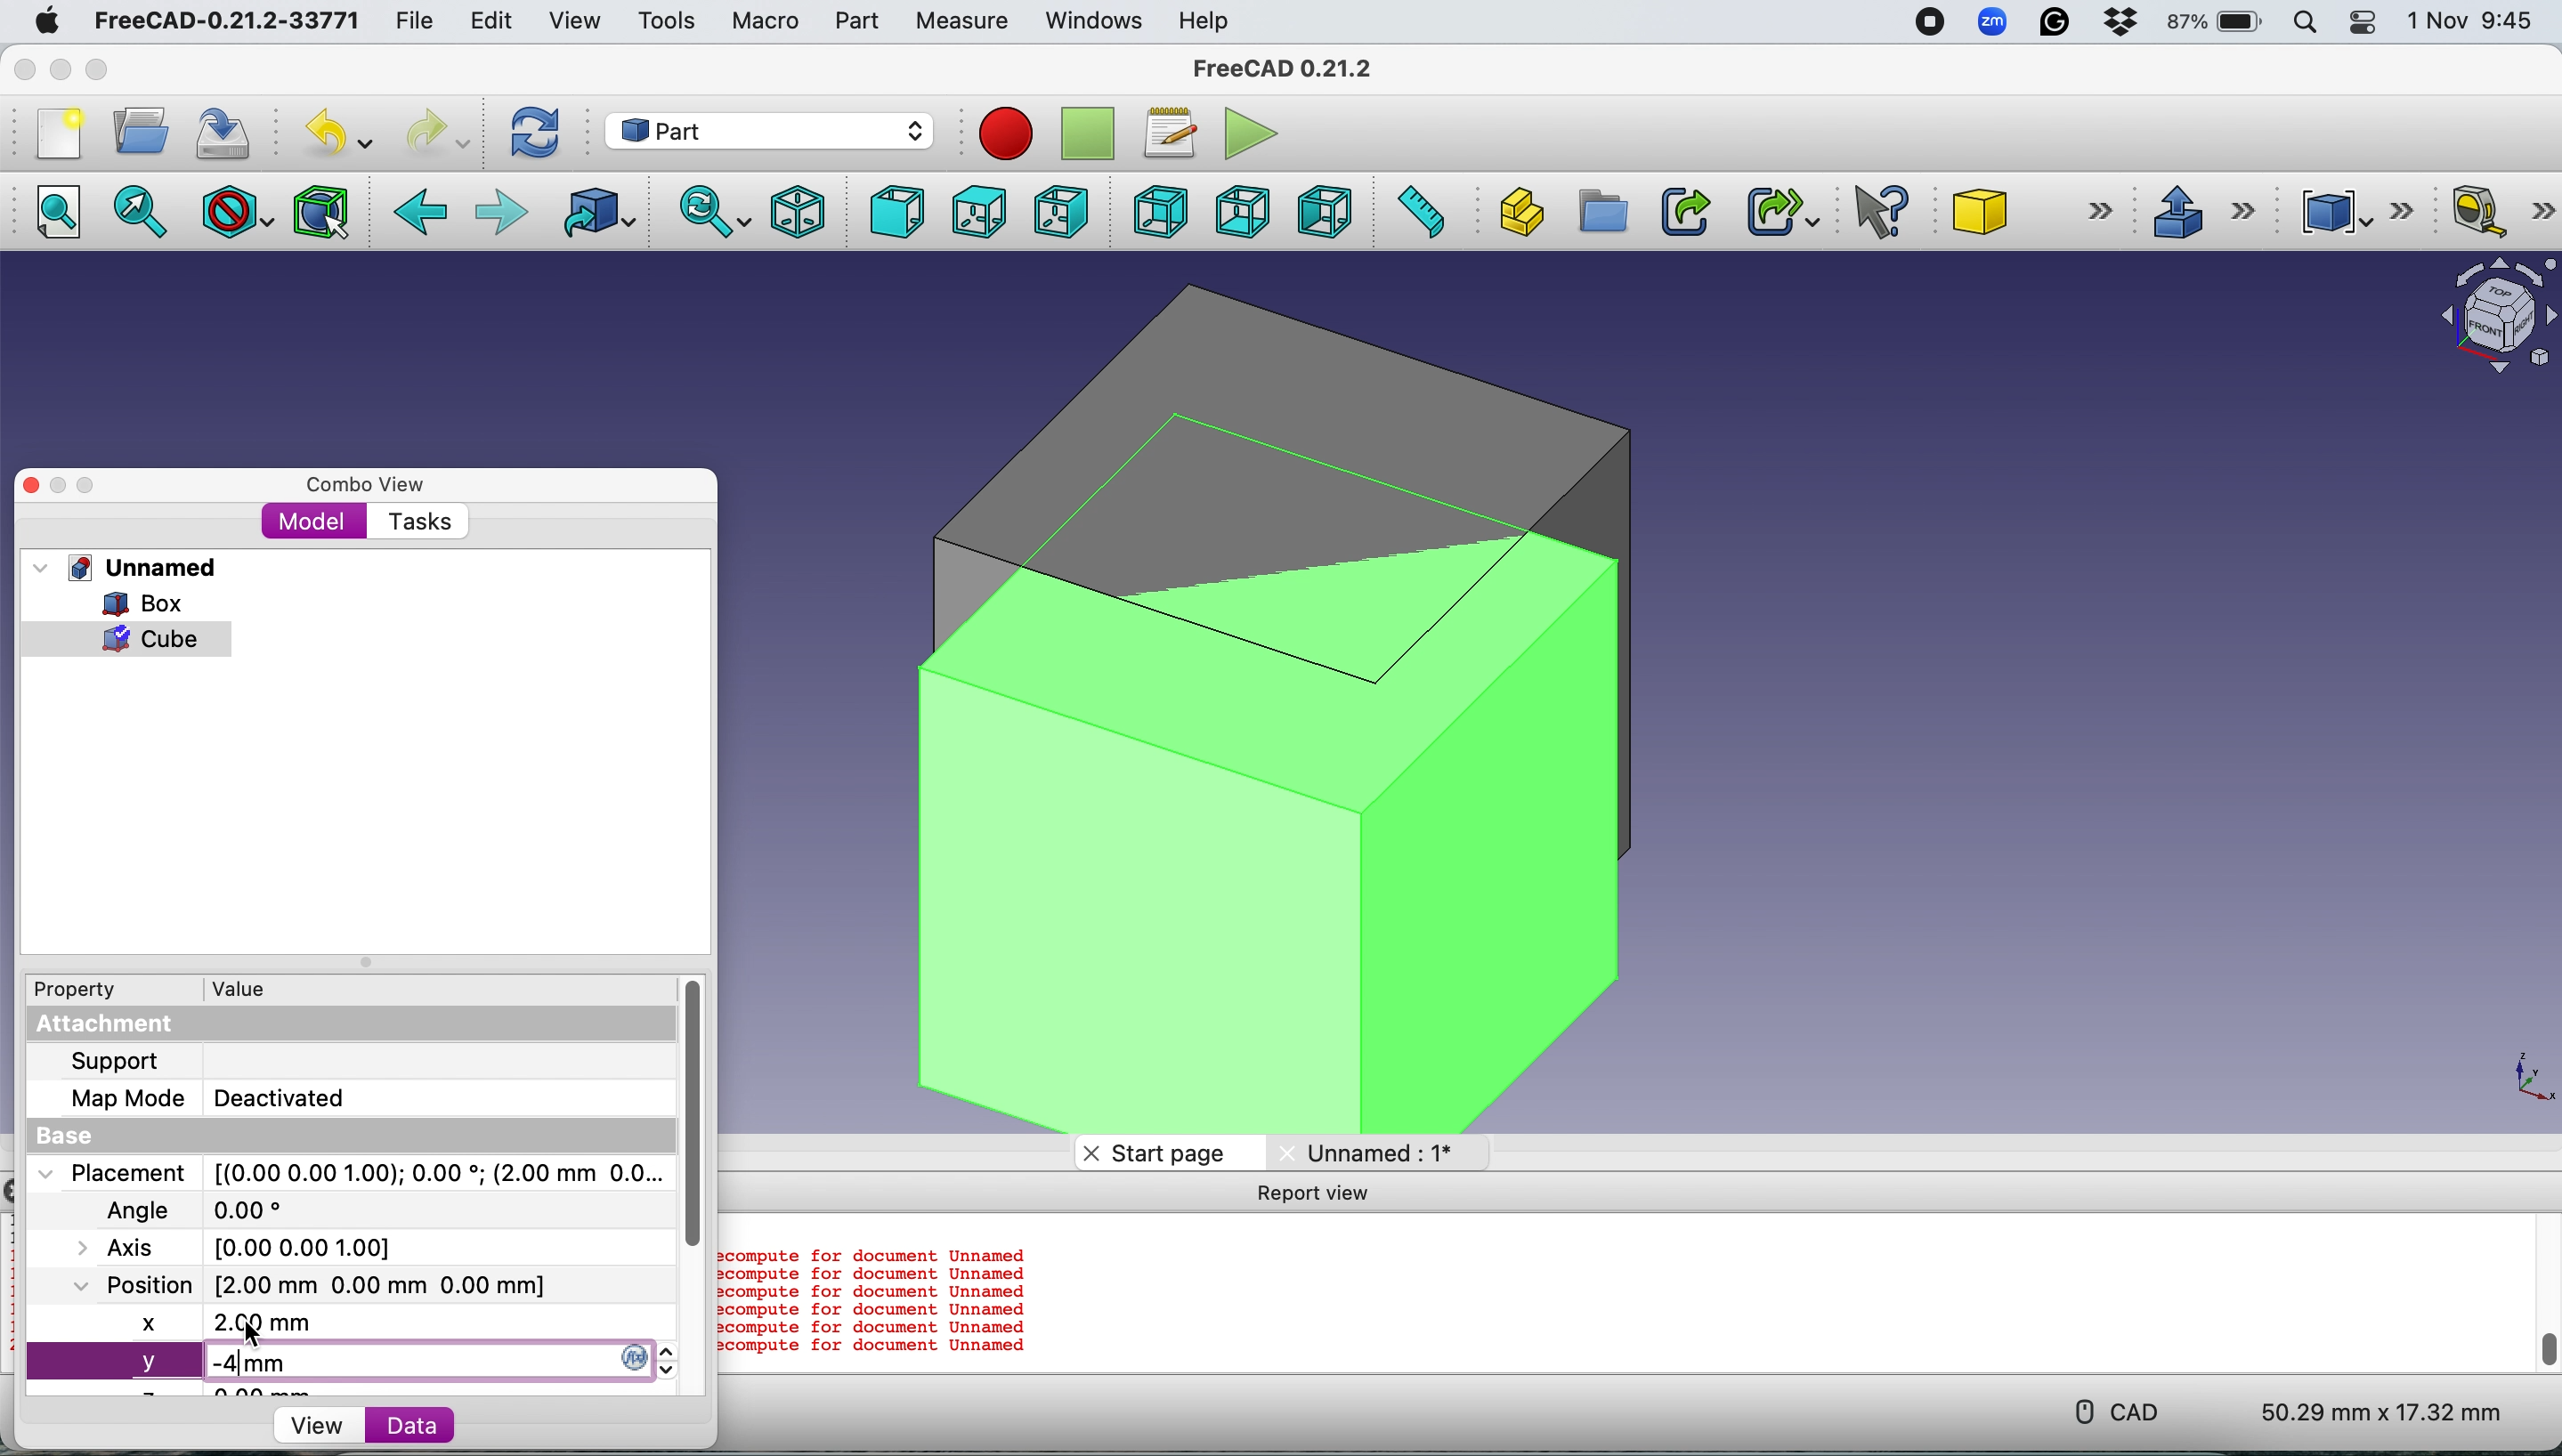 The width and height of the screenshot is (2562, 1456). I want to click on System logo, so click(44, 22).